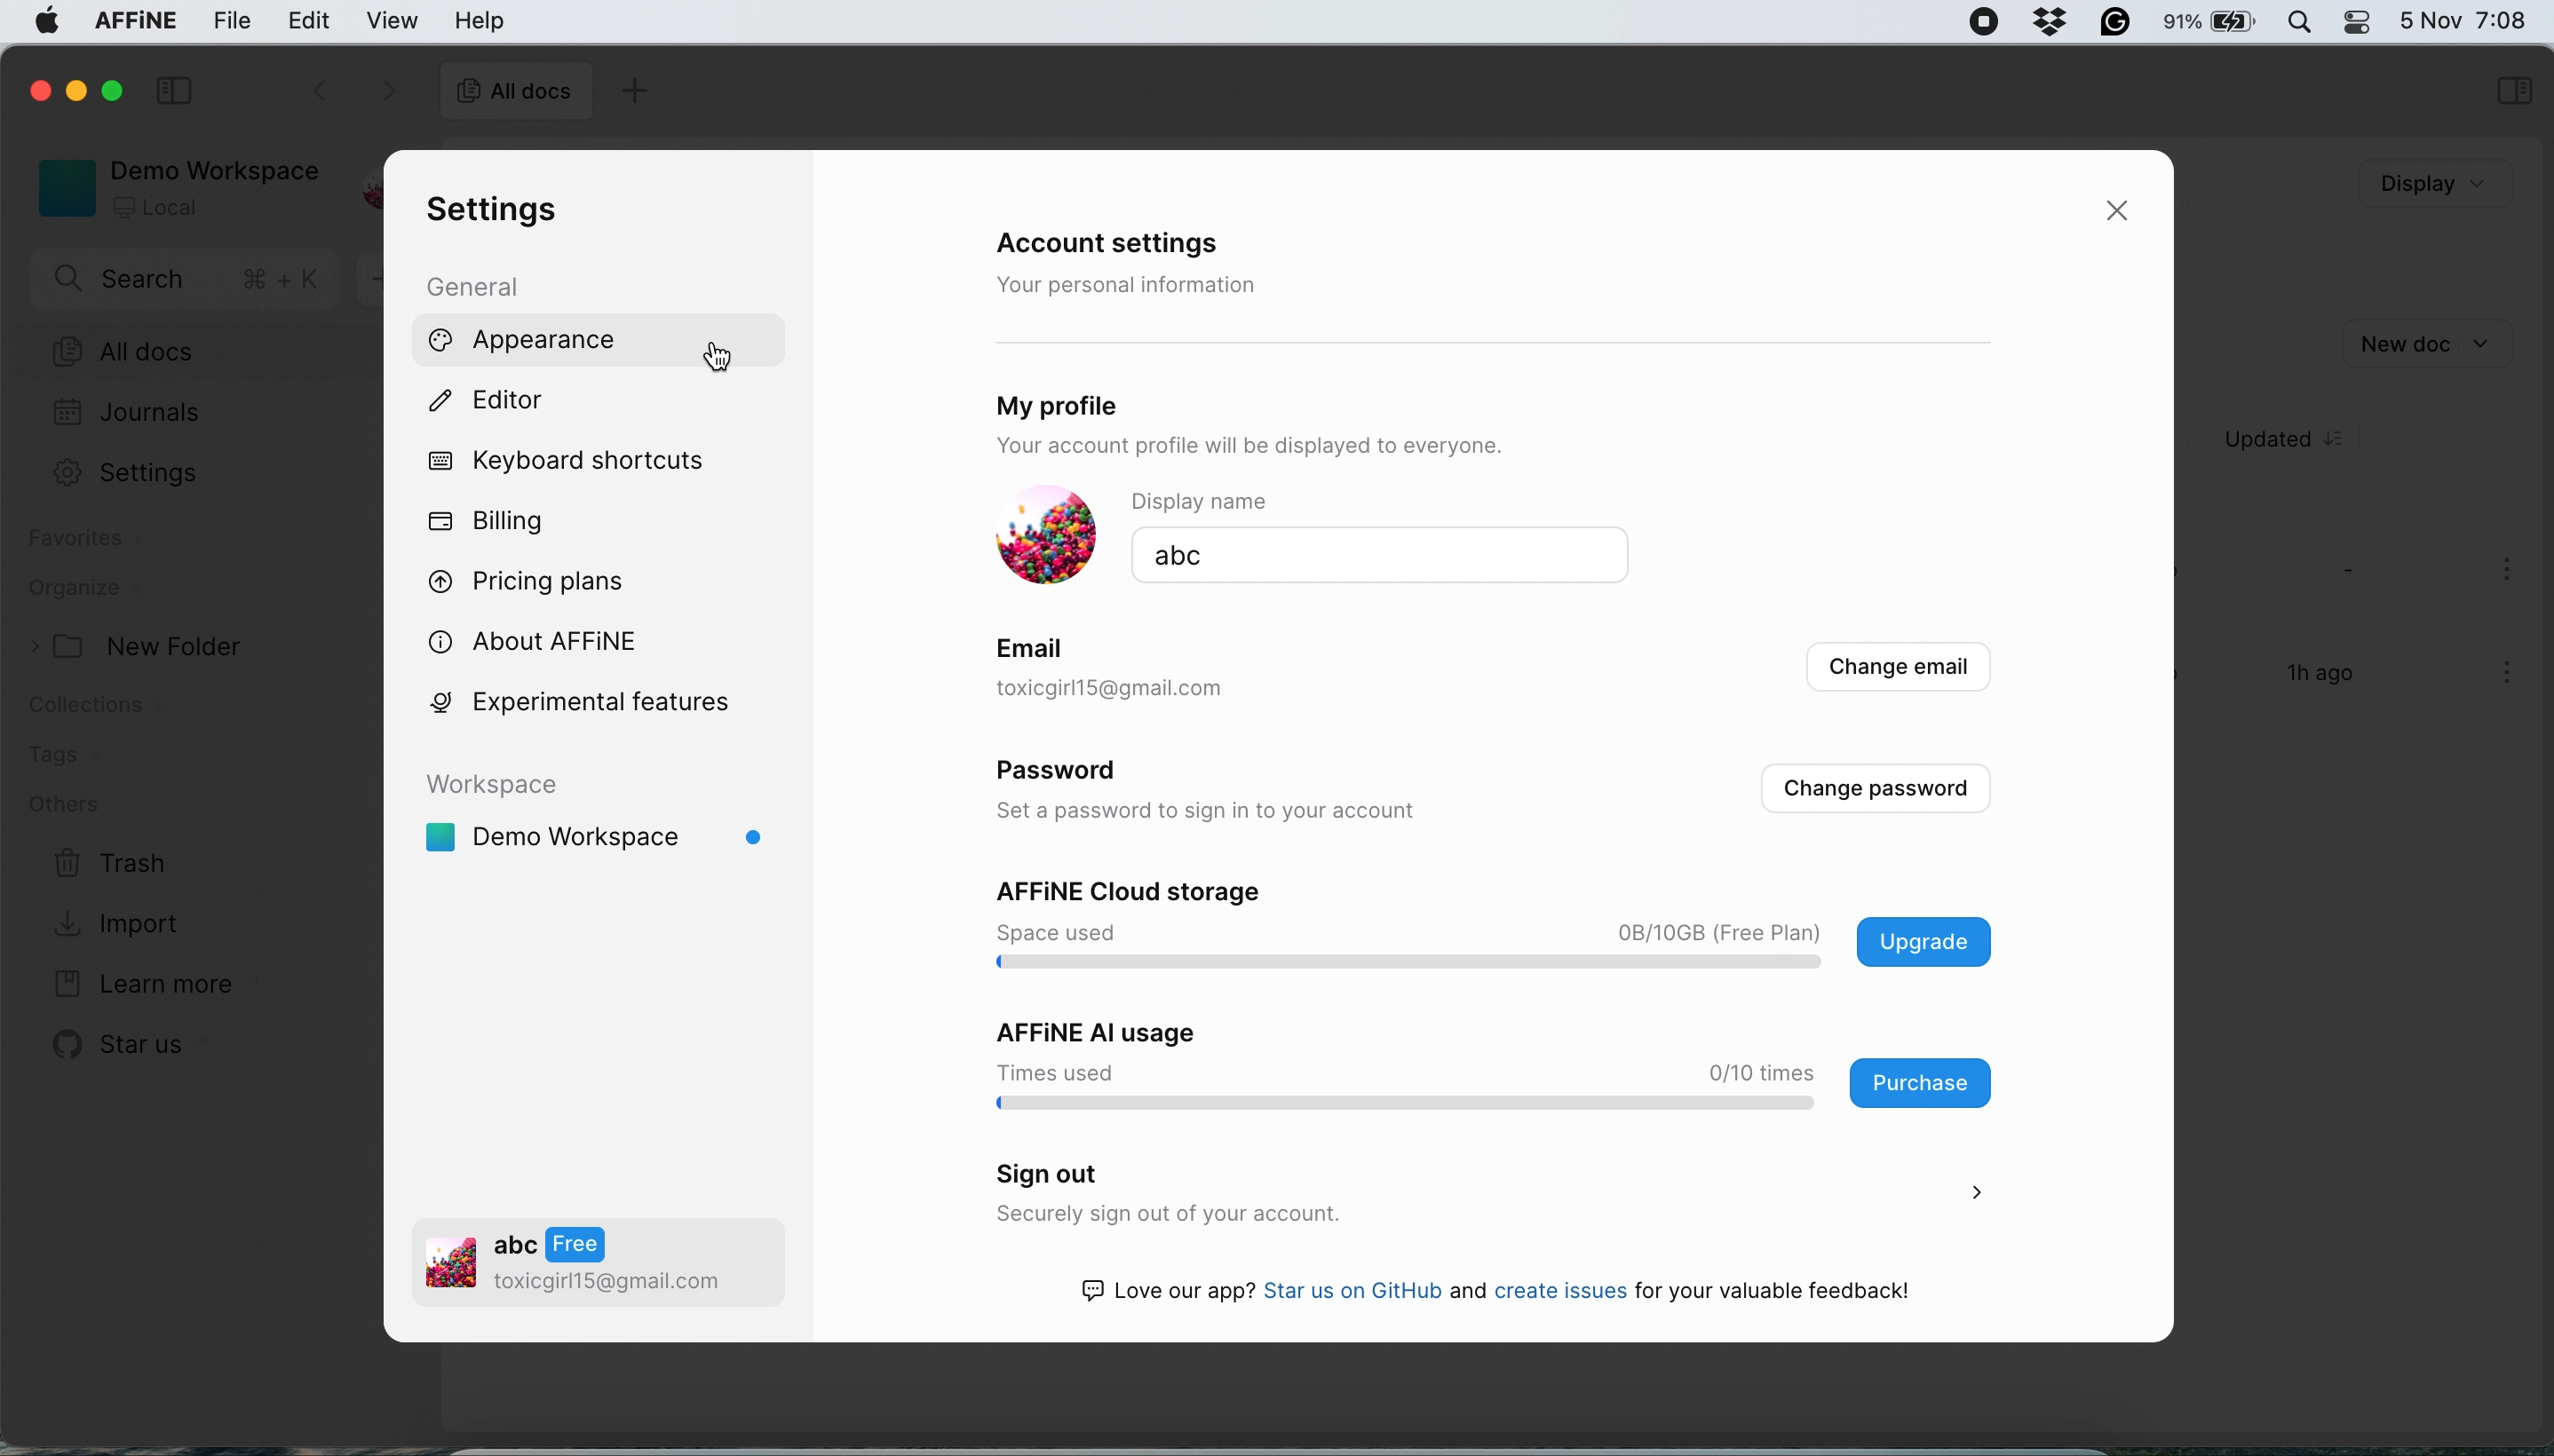  I want to click on AFFINE Cloud storage, so click(1140, 892).